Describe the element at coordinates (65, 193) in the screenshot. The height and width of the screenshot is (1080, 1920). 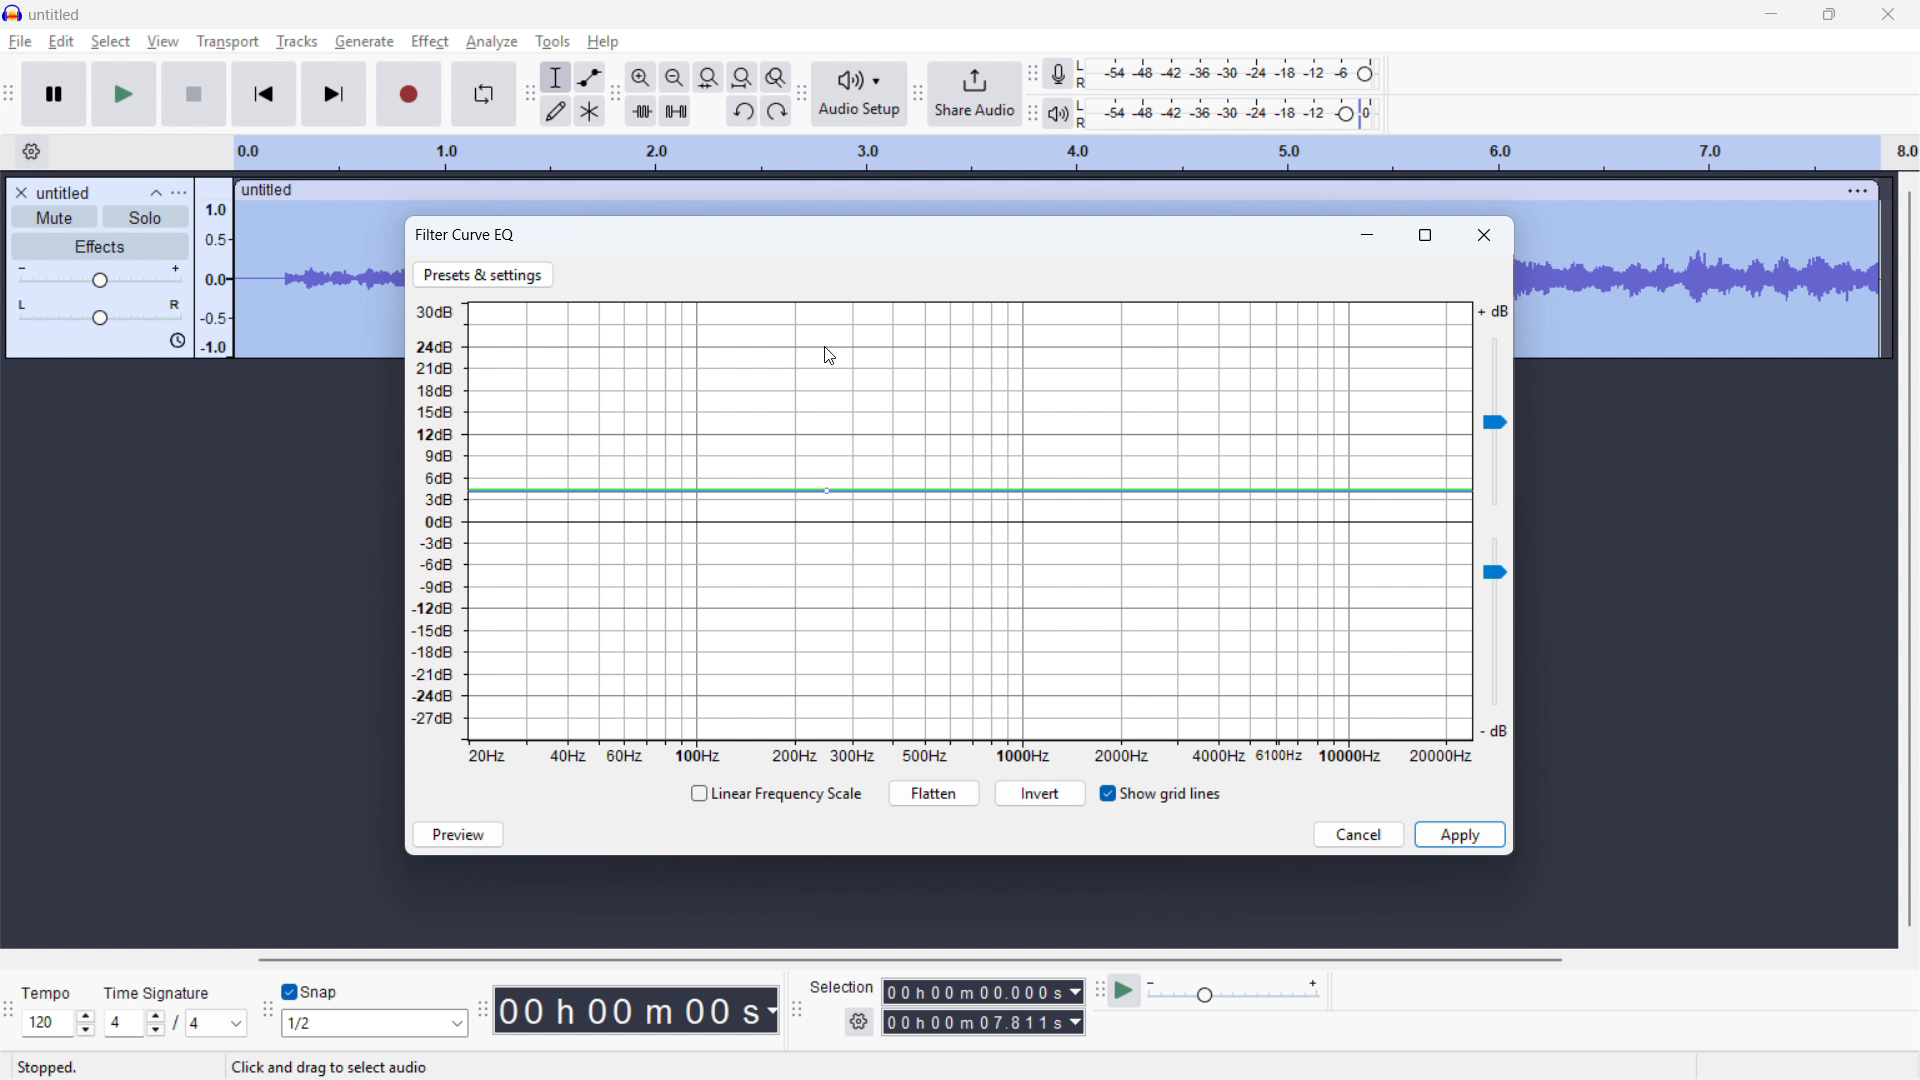
I see `track title` at that location.